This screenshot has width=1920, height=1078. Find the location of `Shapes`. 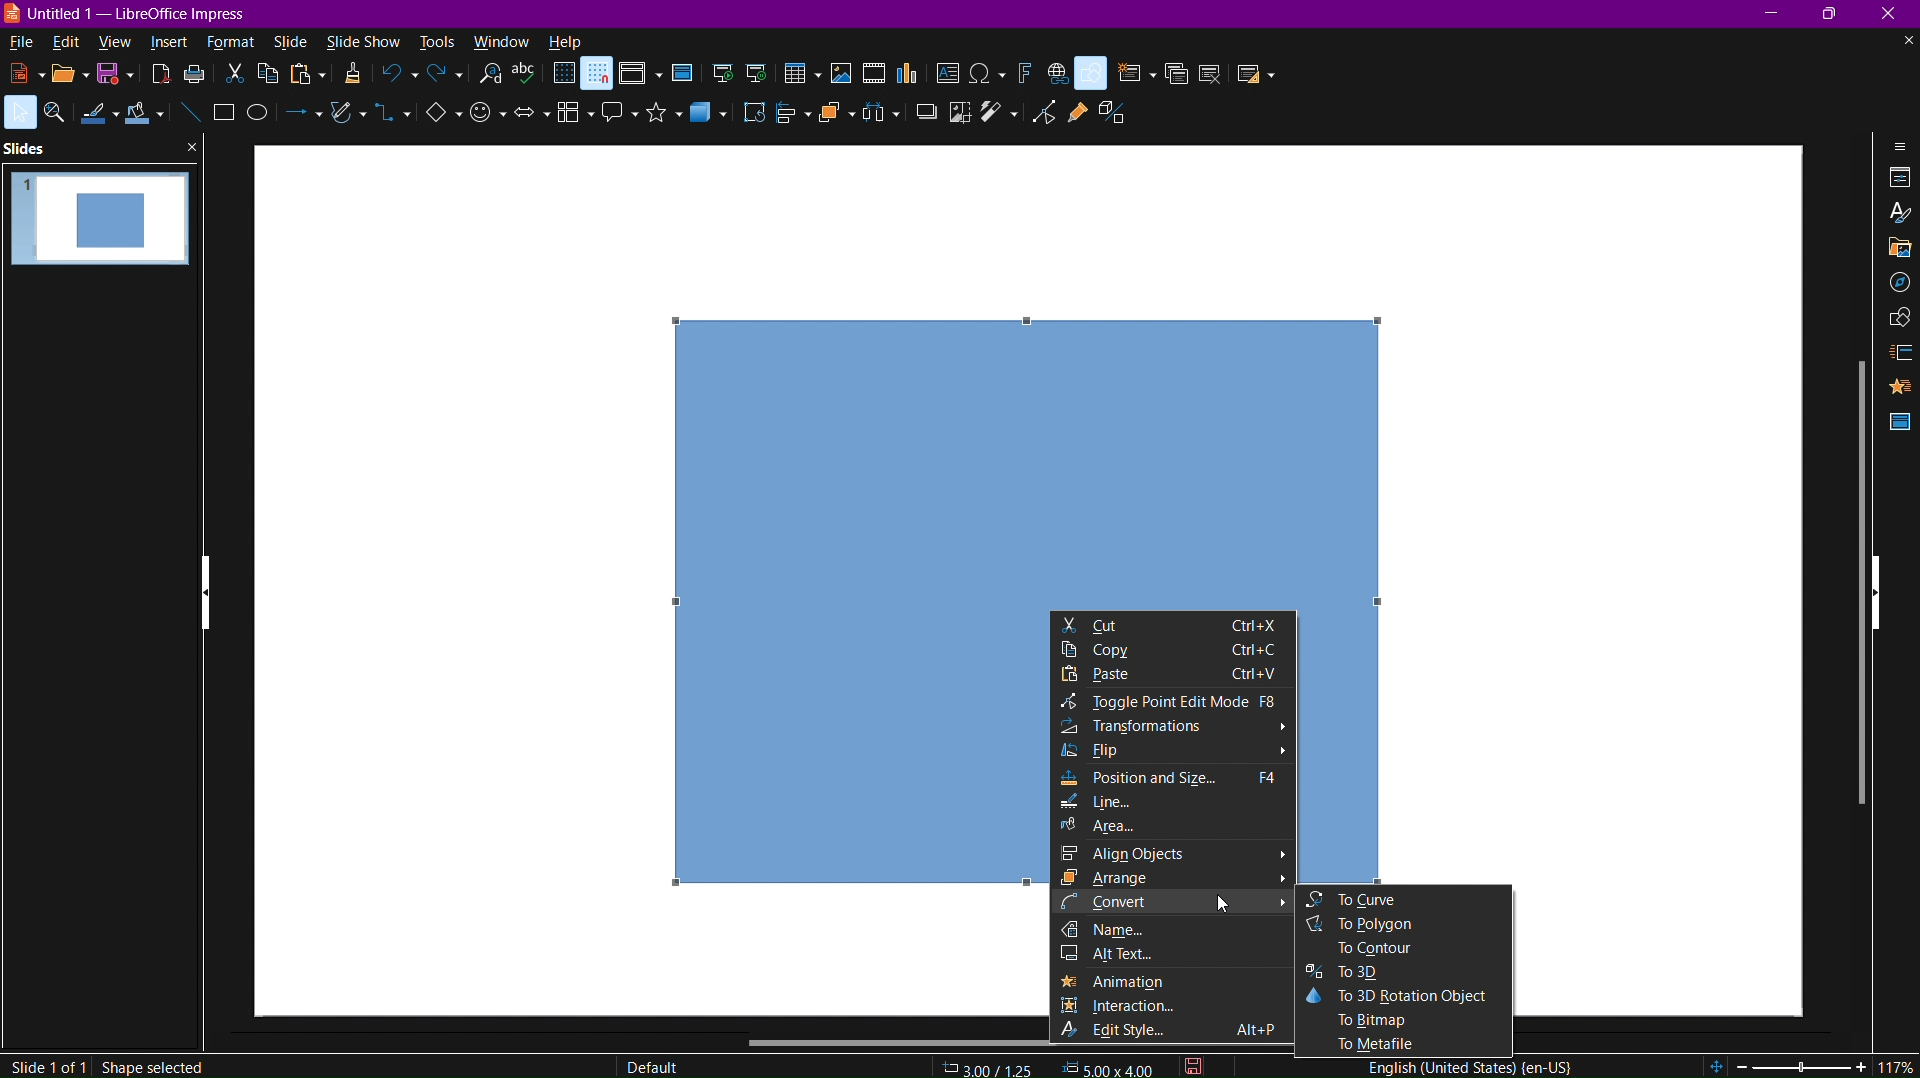

Shapes is located at coordinates (1895, 319).